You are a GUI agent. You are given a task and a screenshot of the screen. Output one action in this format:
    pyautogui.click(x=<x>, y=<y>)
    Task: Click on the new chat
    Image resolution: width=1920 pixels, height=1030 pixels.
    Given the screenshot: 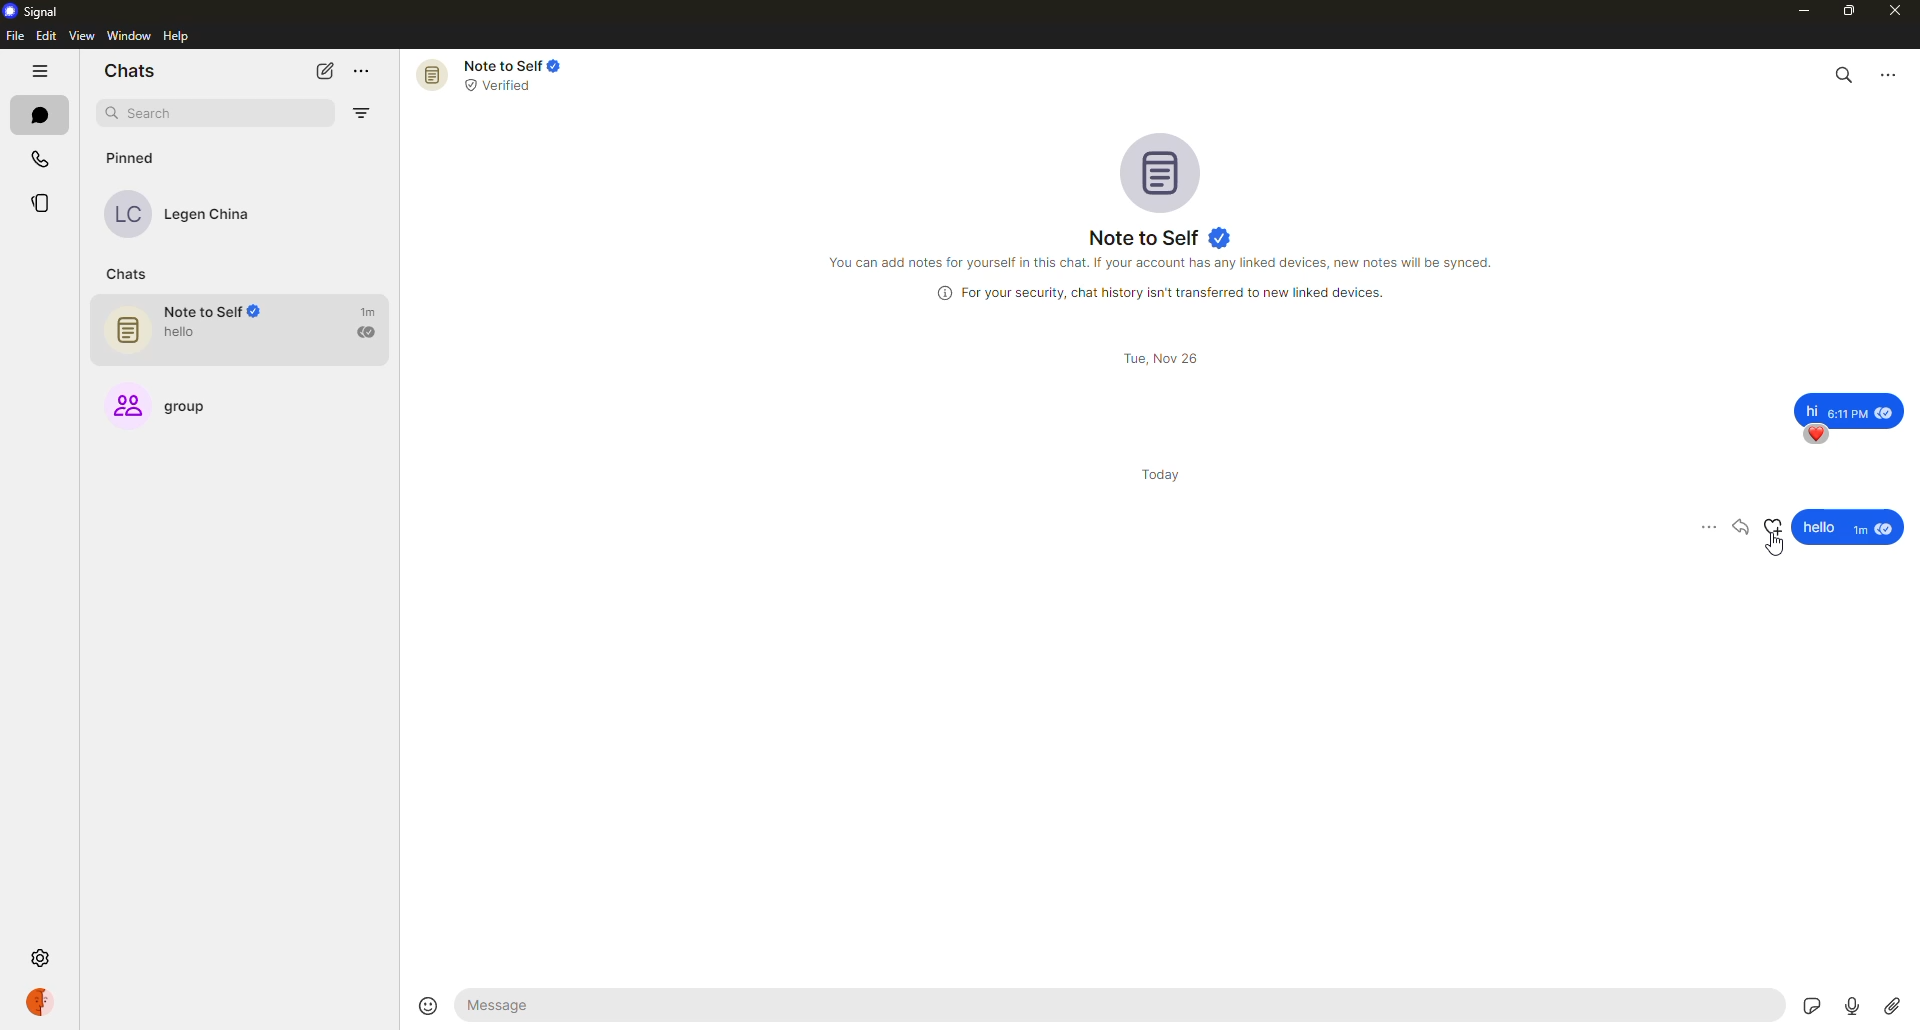 What is the action you would take?
    pyautogui.click(x=324, y=71)
    